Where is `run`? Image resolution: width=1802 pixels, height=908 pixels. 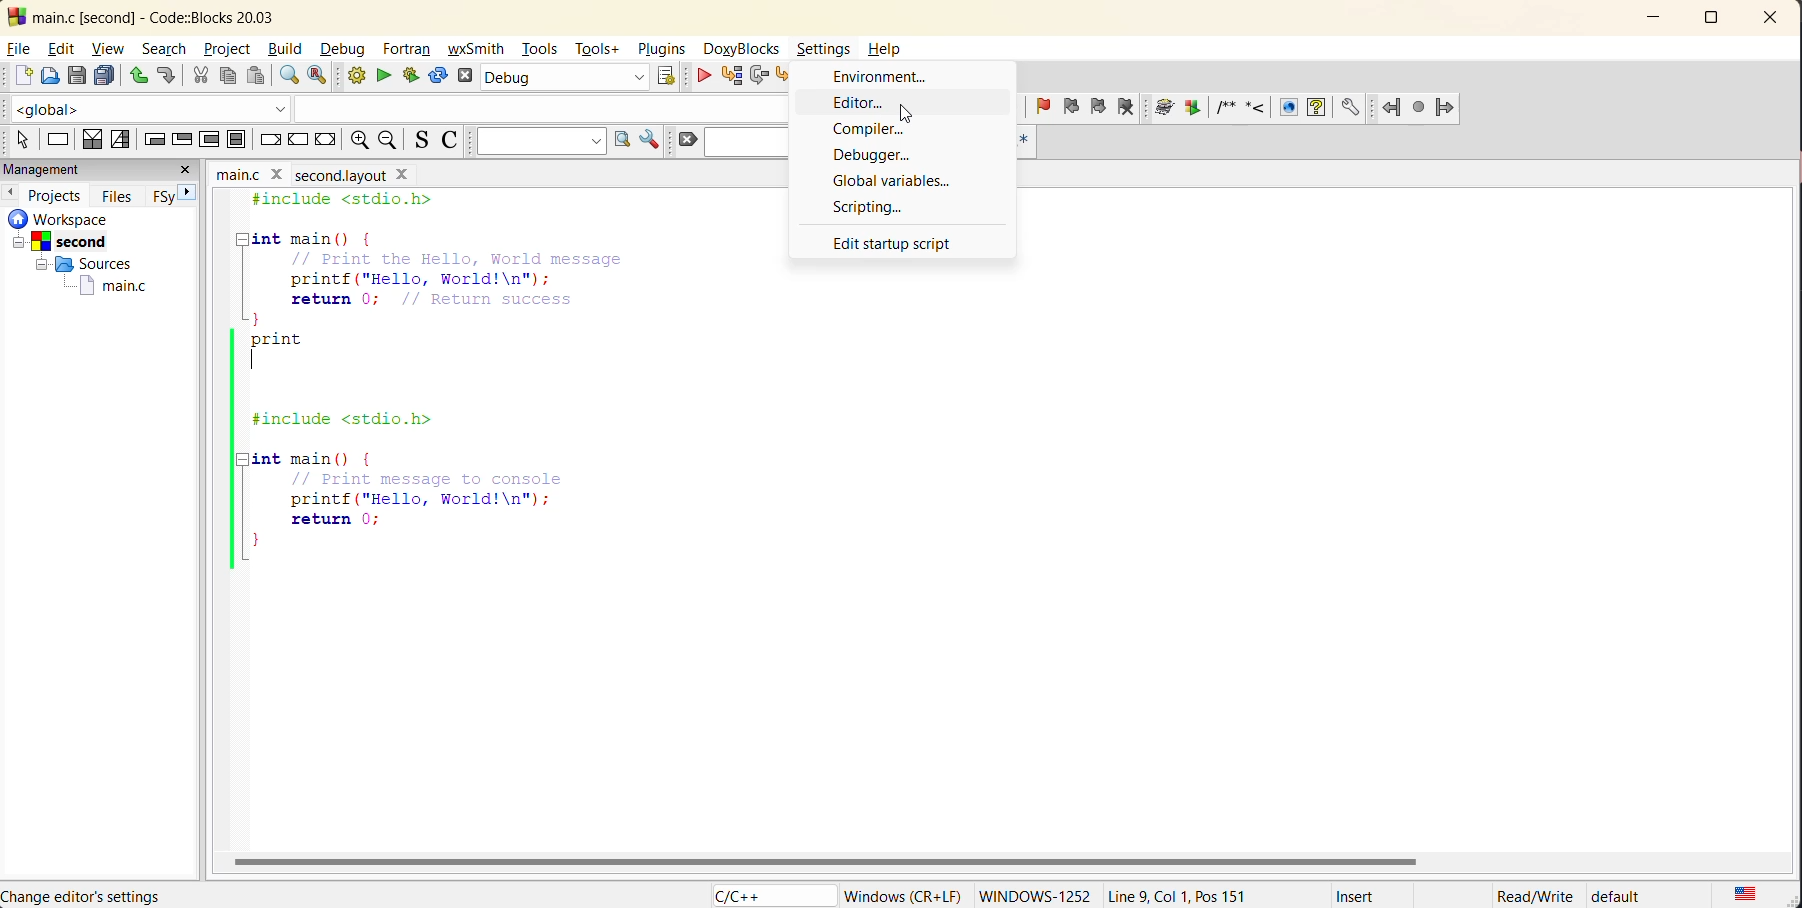
run is located at coordinates (383, 75).